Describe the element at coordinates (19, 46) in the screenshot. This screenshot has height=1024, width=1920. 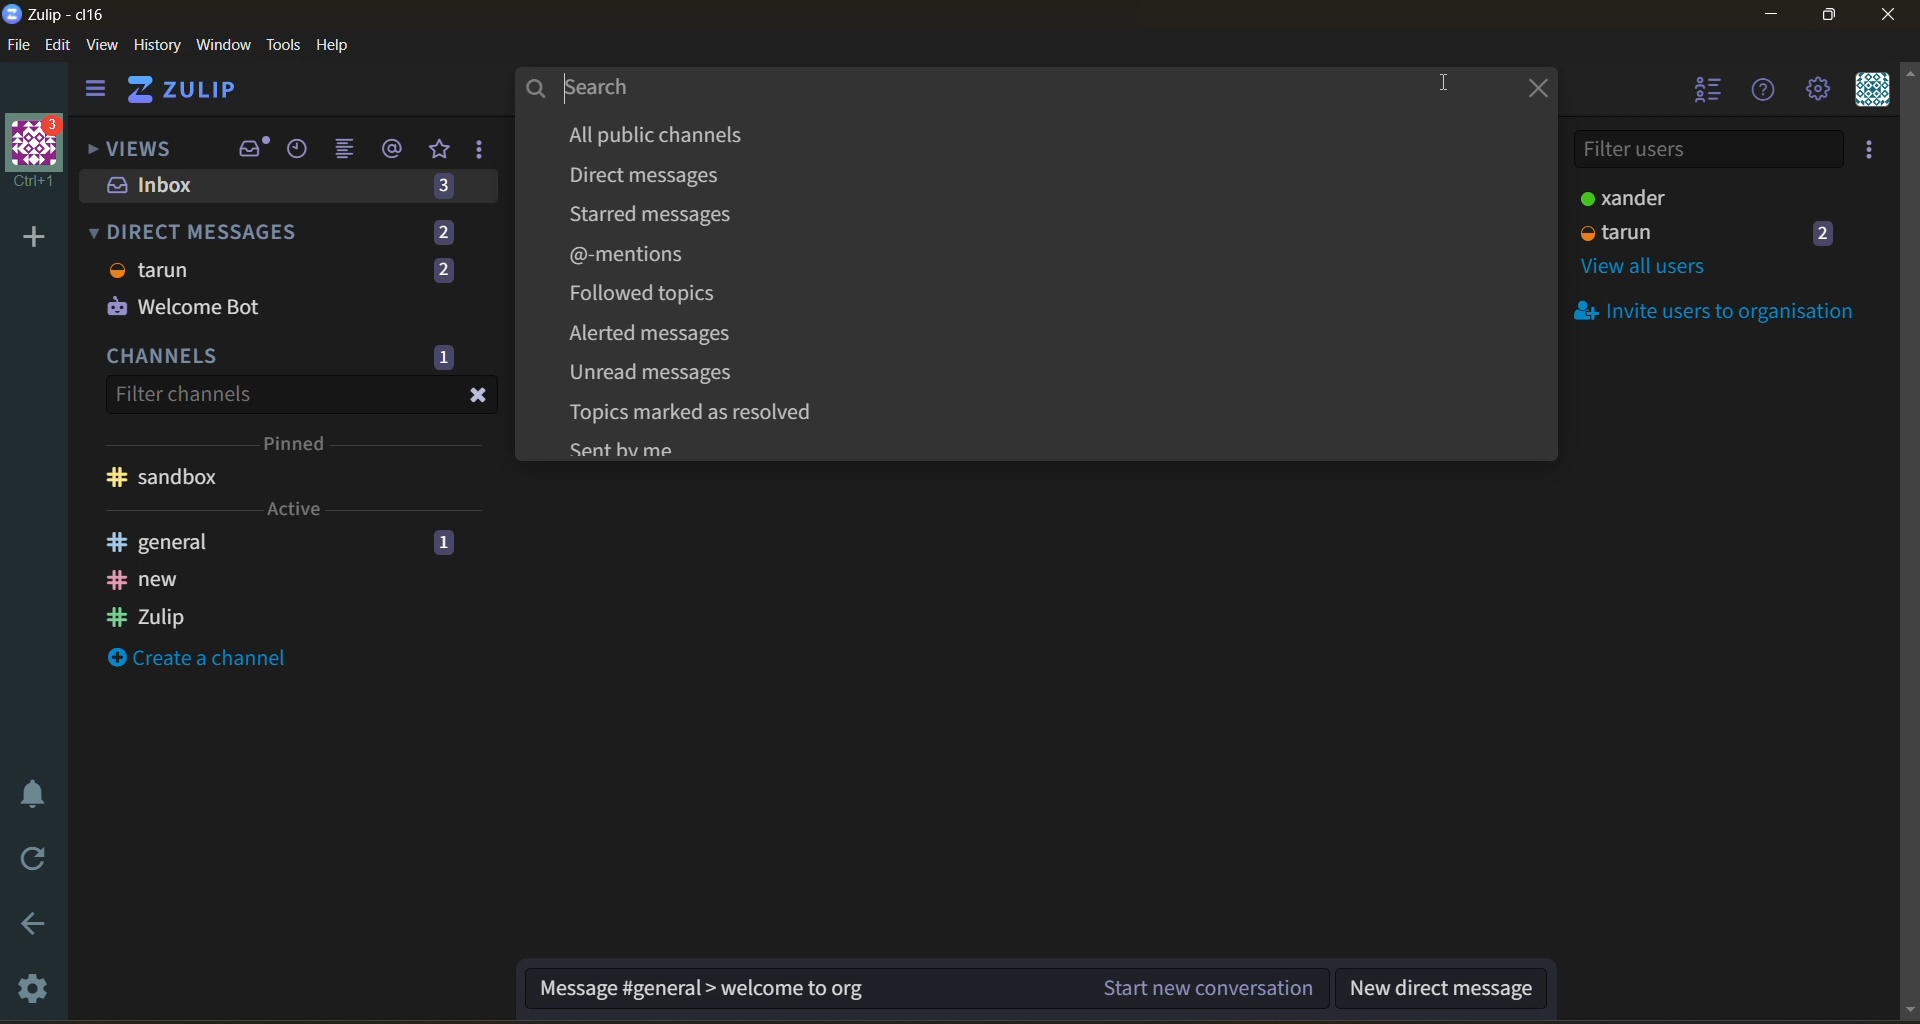
I see `file` at that location.